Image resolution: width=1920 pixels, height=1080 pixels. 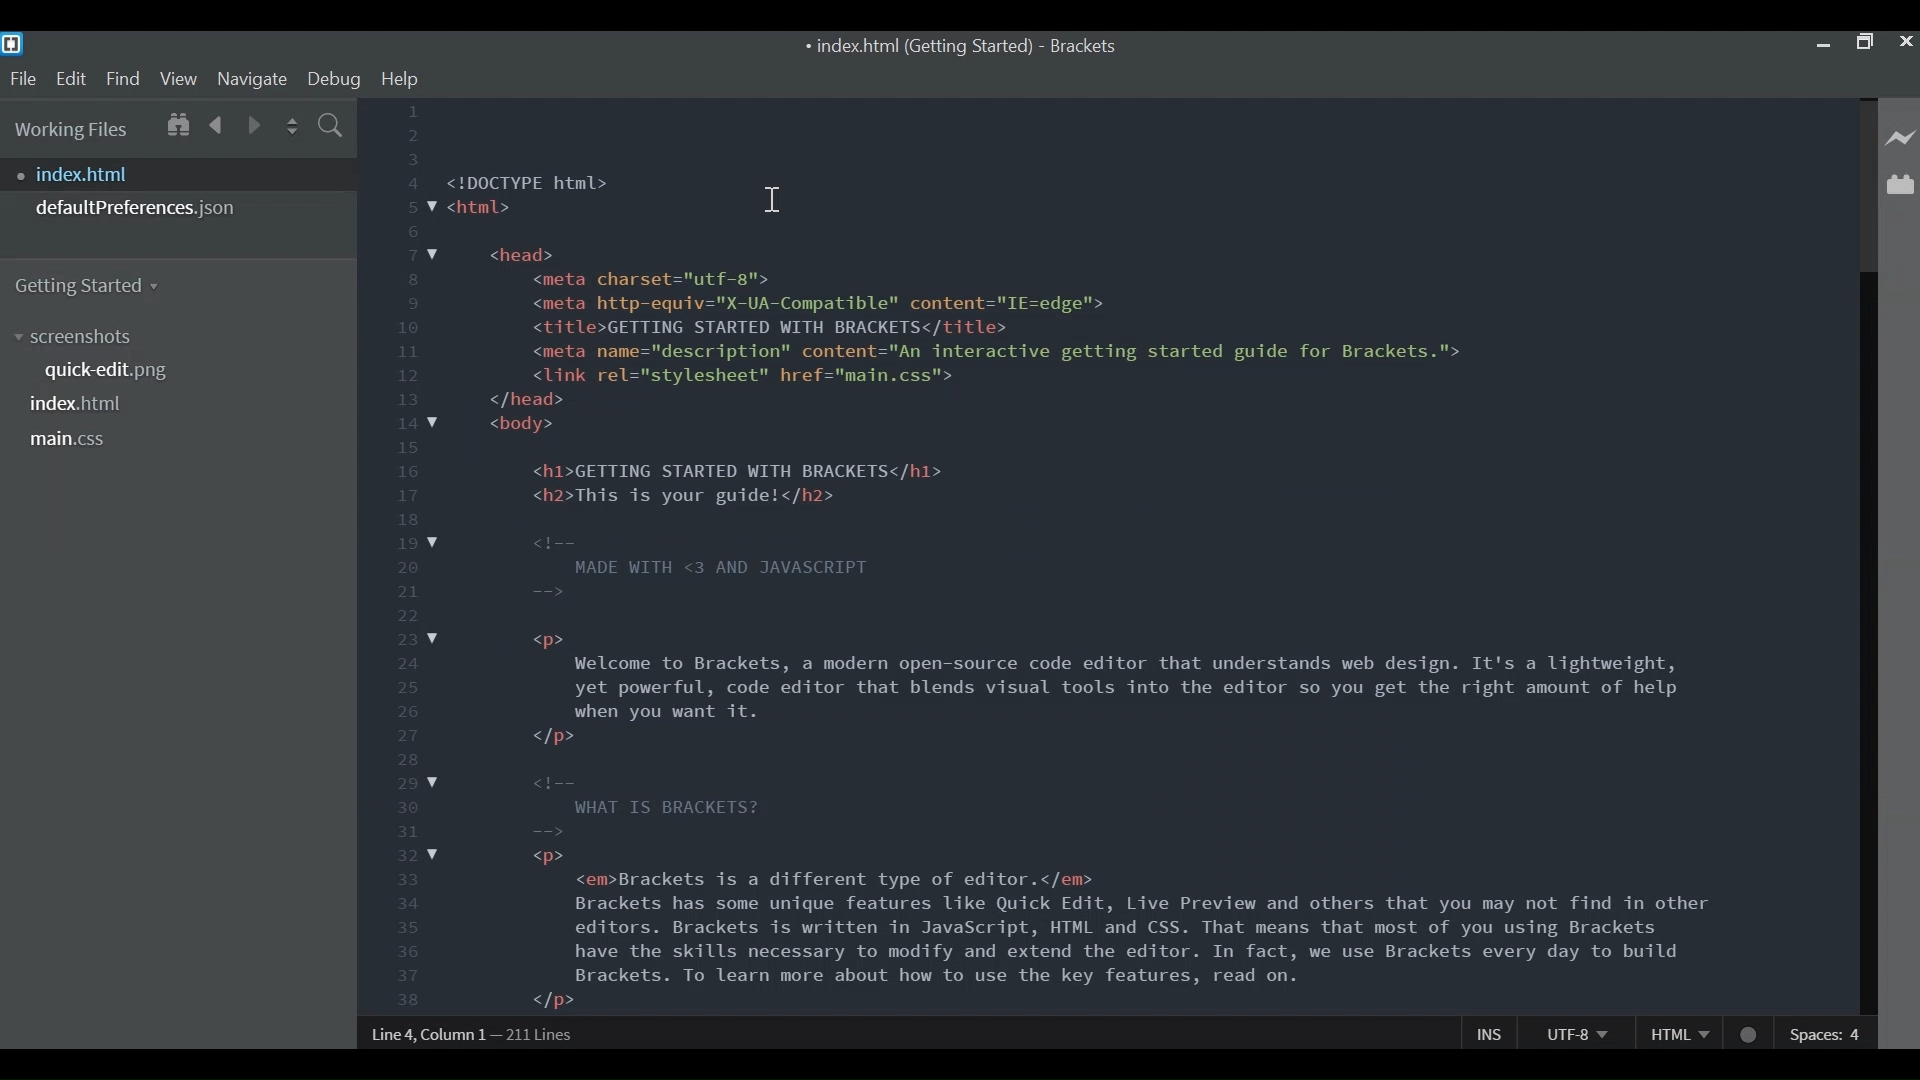 I want to click on line number, so click(x=404, y=557).